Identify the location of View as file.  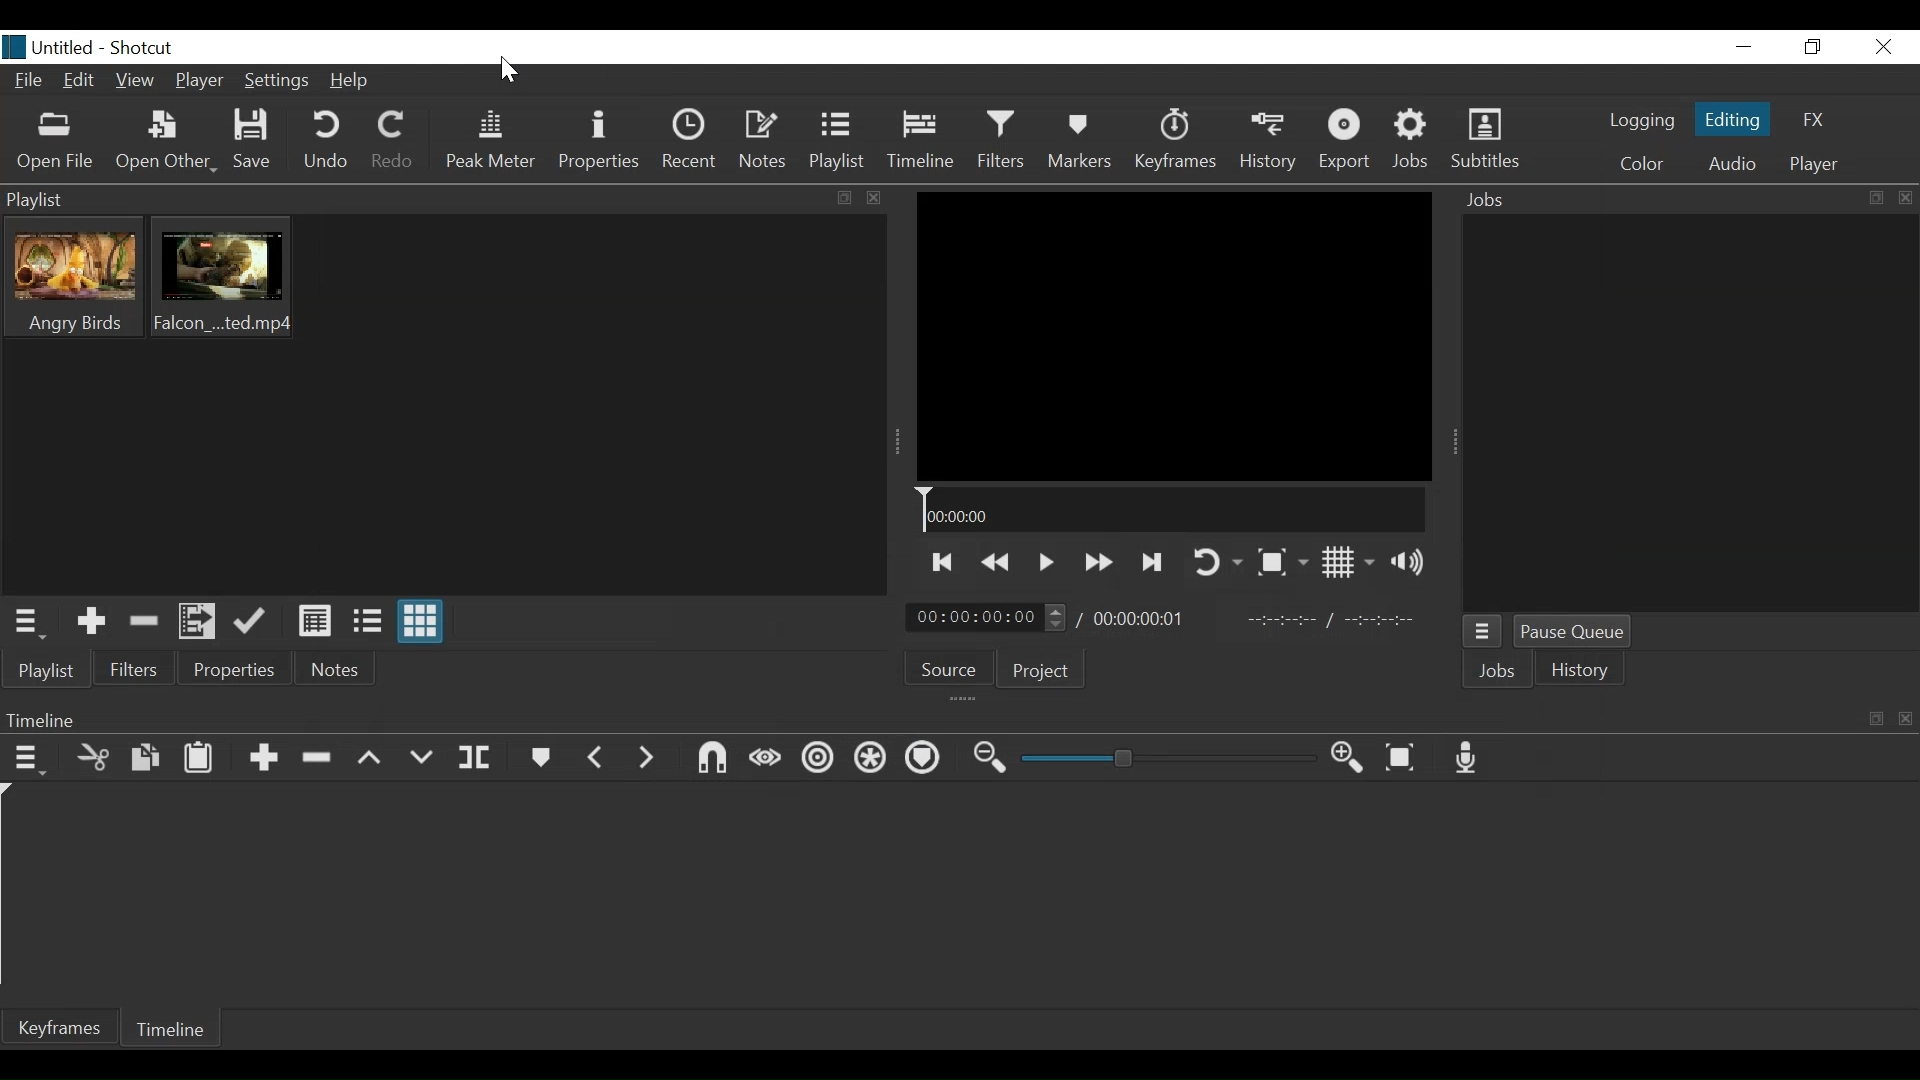
(367, 621).